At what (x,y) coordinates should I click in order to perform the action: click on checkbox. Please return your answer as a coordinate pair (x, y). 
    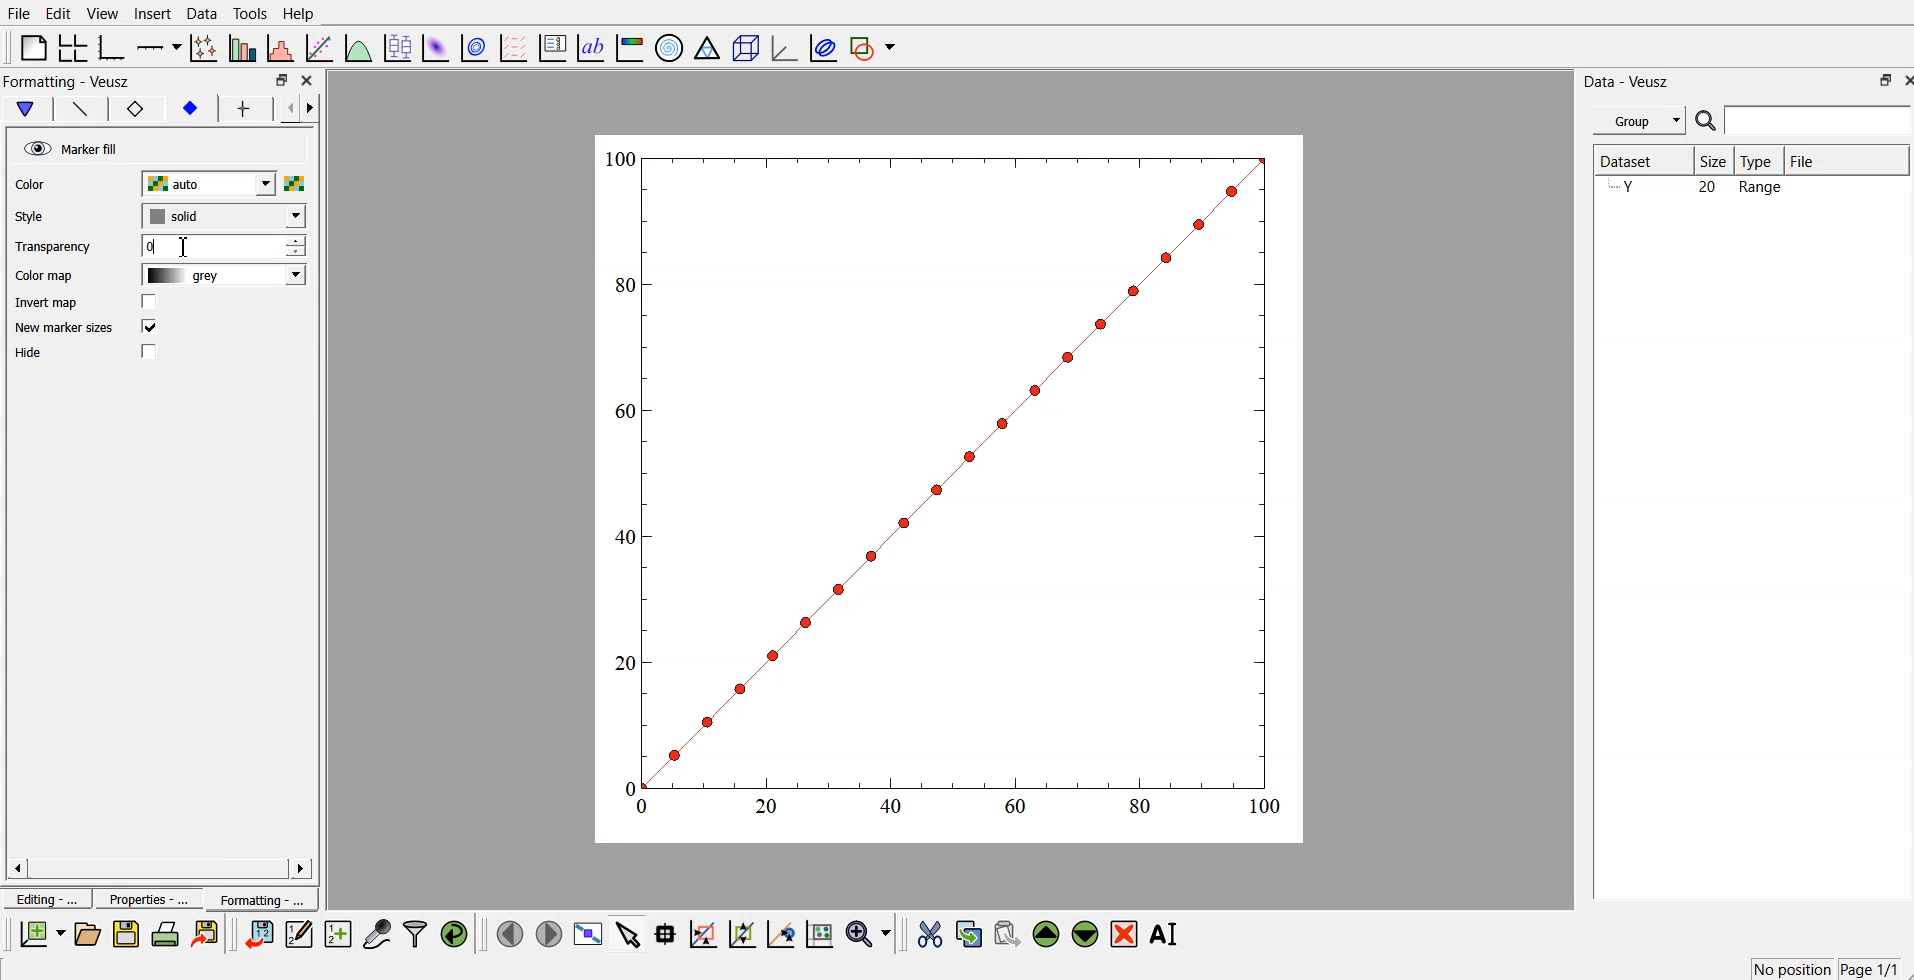
    Looking at the image, I should click on (152, 302).